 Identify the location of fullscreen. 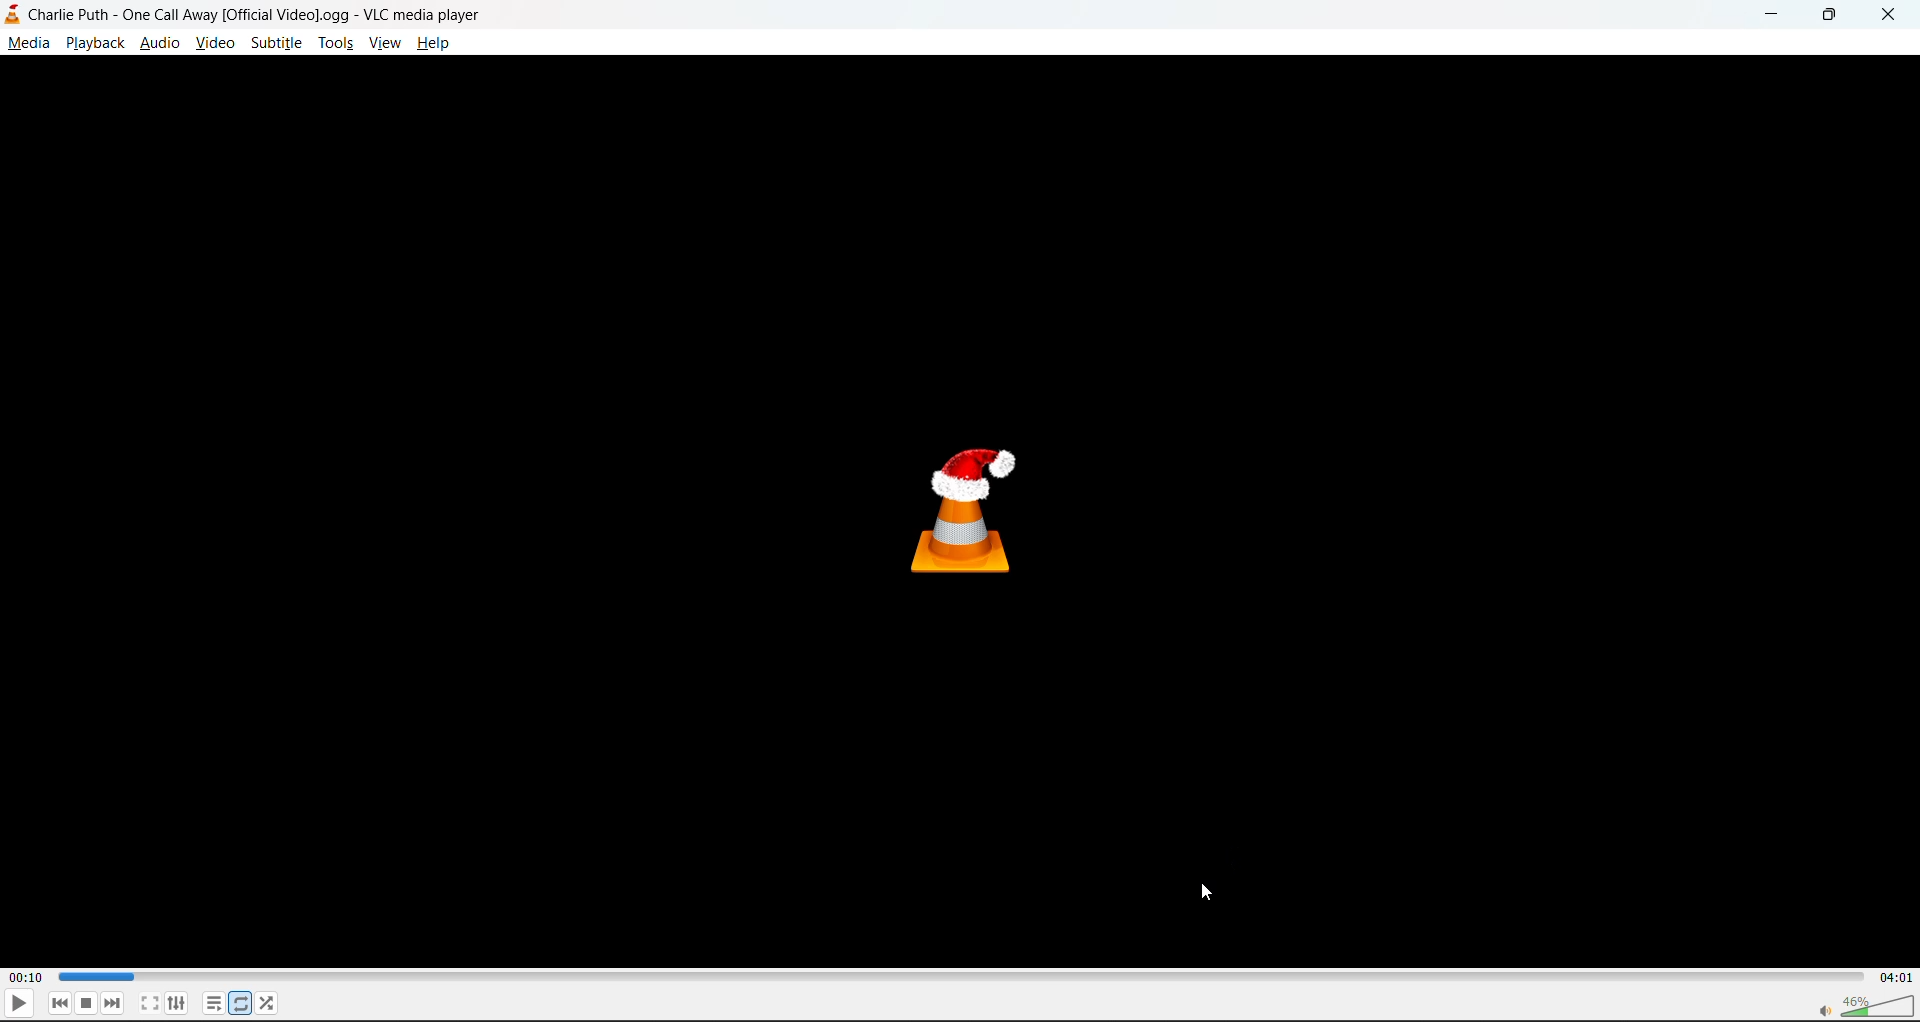
(147, 1004).